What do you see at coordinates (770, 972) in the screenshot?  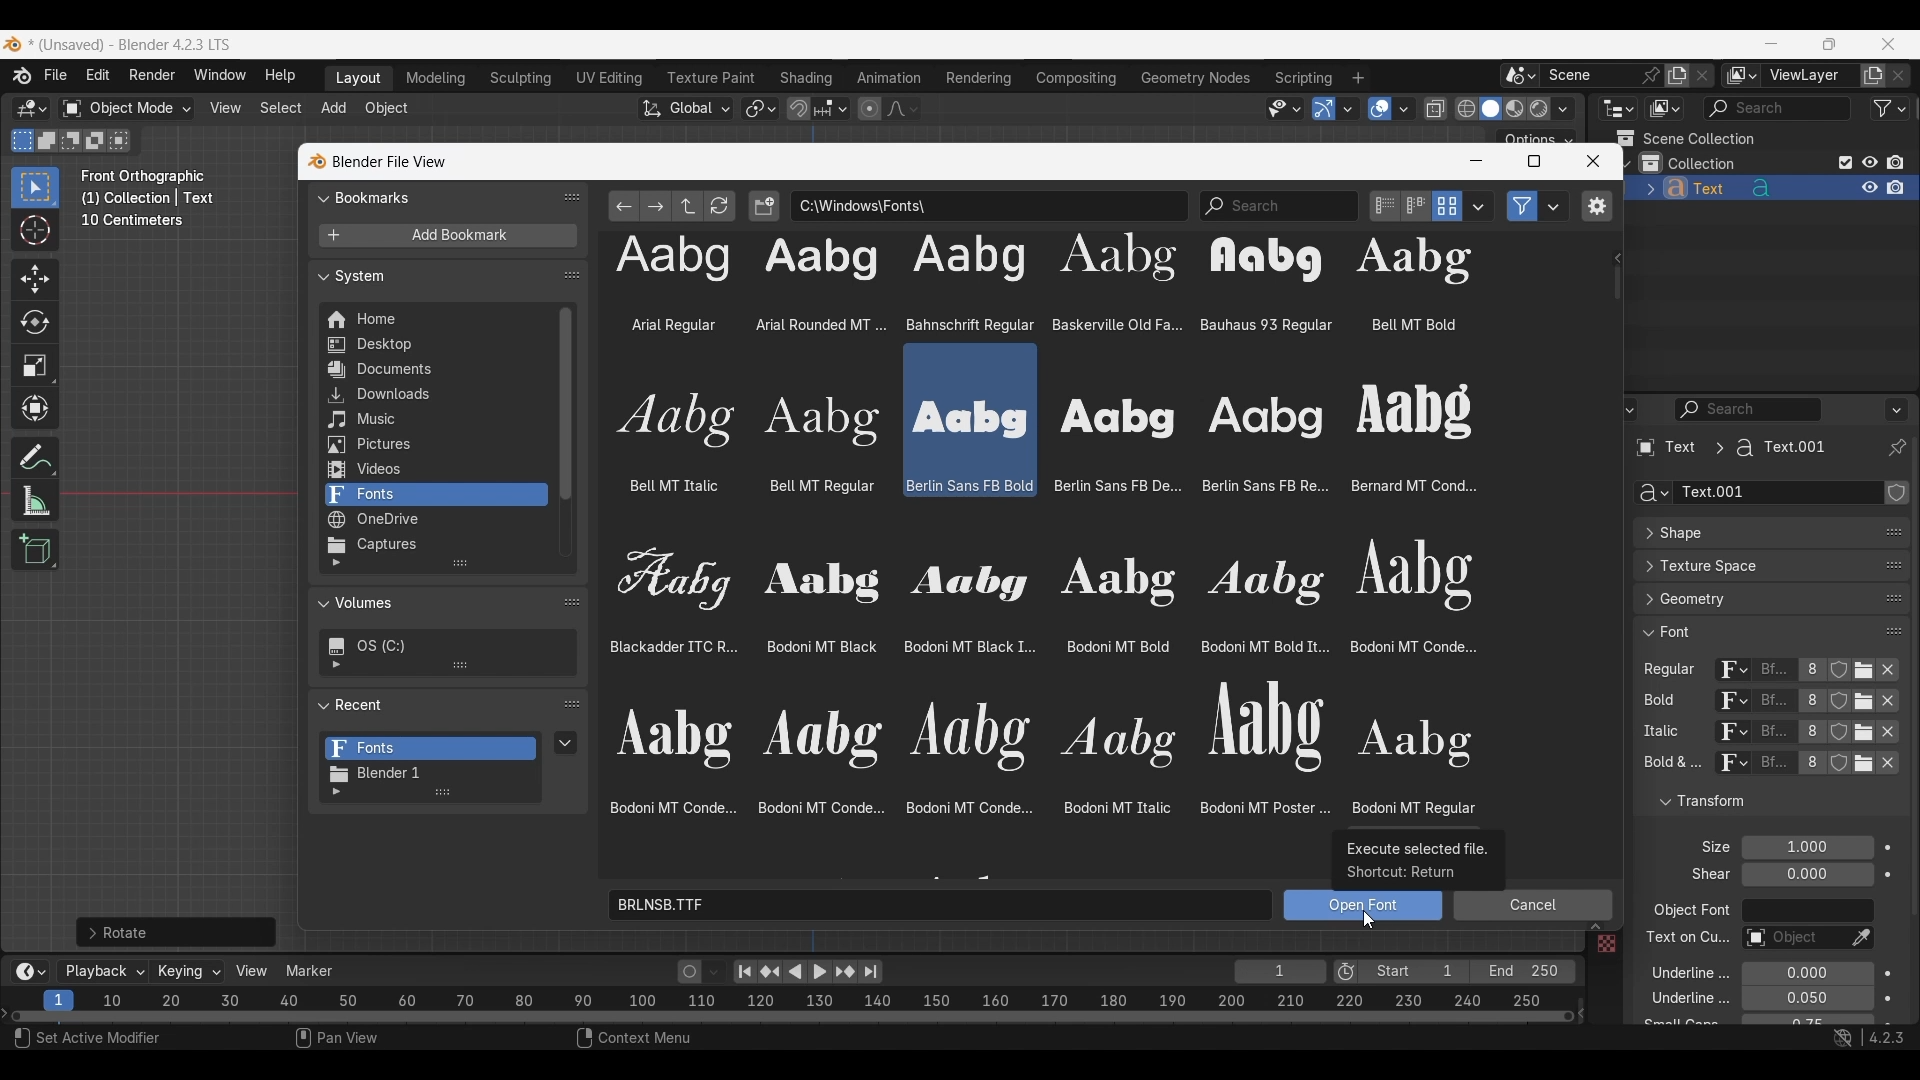 I see `Jump to key frame` at bounding box center [770, 972].